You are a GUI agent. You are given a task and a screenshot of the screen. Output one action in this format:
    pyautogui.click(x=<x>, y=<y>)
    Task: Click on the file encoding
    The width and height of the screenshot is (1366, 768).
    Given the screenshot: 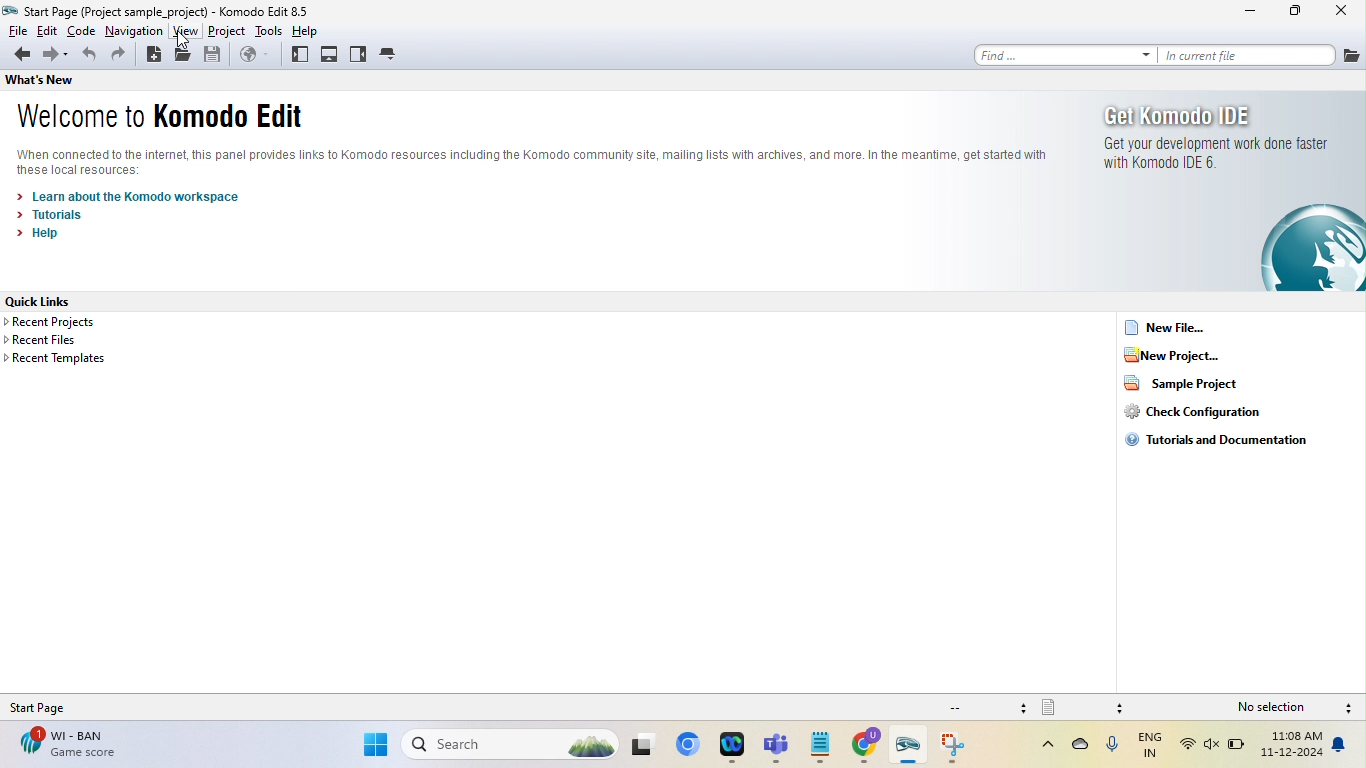 What is the action you would take?
    pyautogui.click(x=985, y=707)
    